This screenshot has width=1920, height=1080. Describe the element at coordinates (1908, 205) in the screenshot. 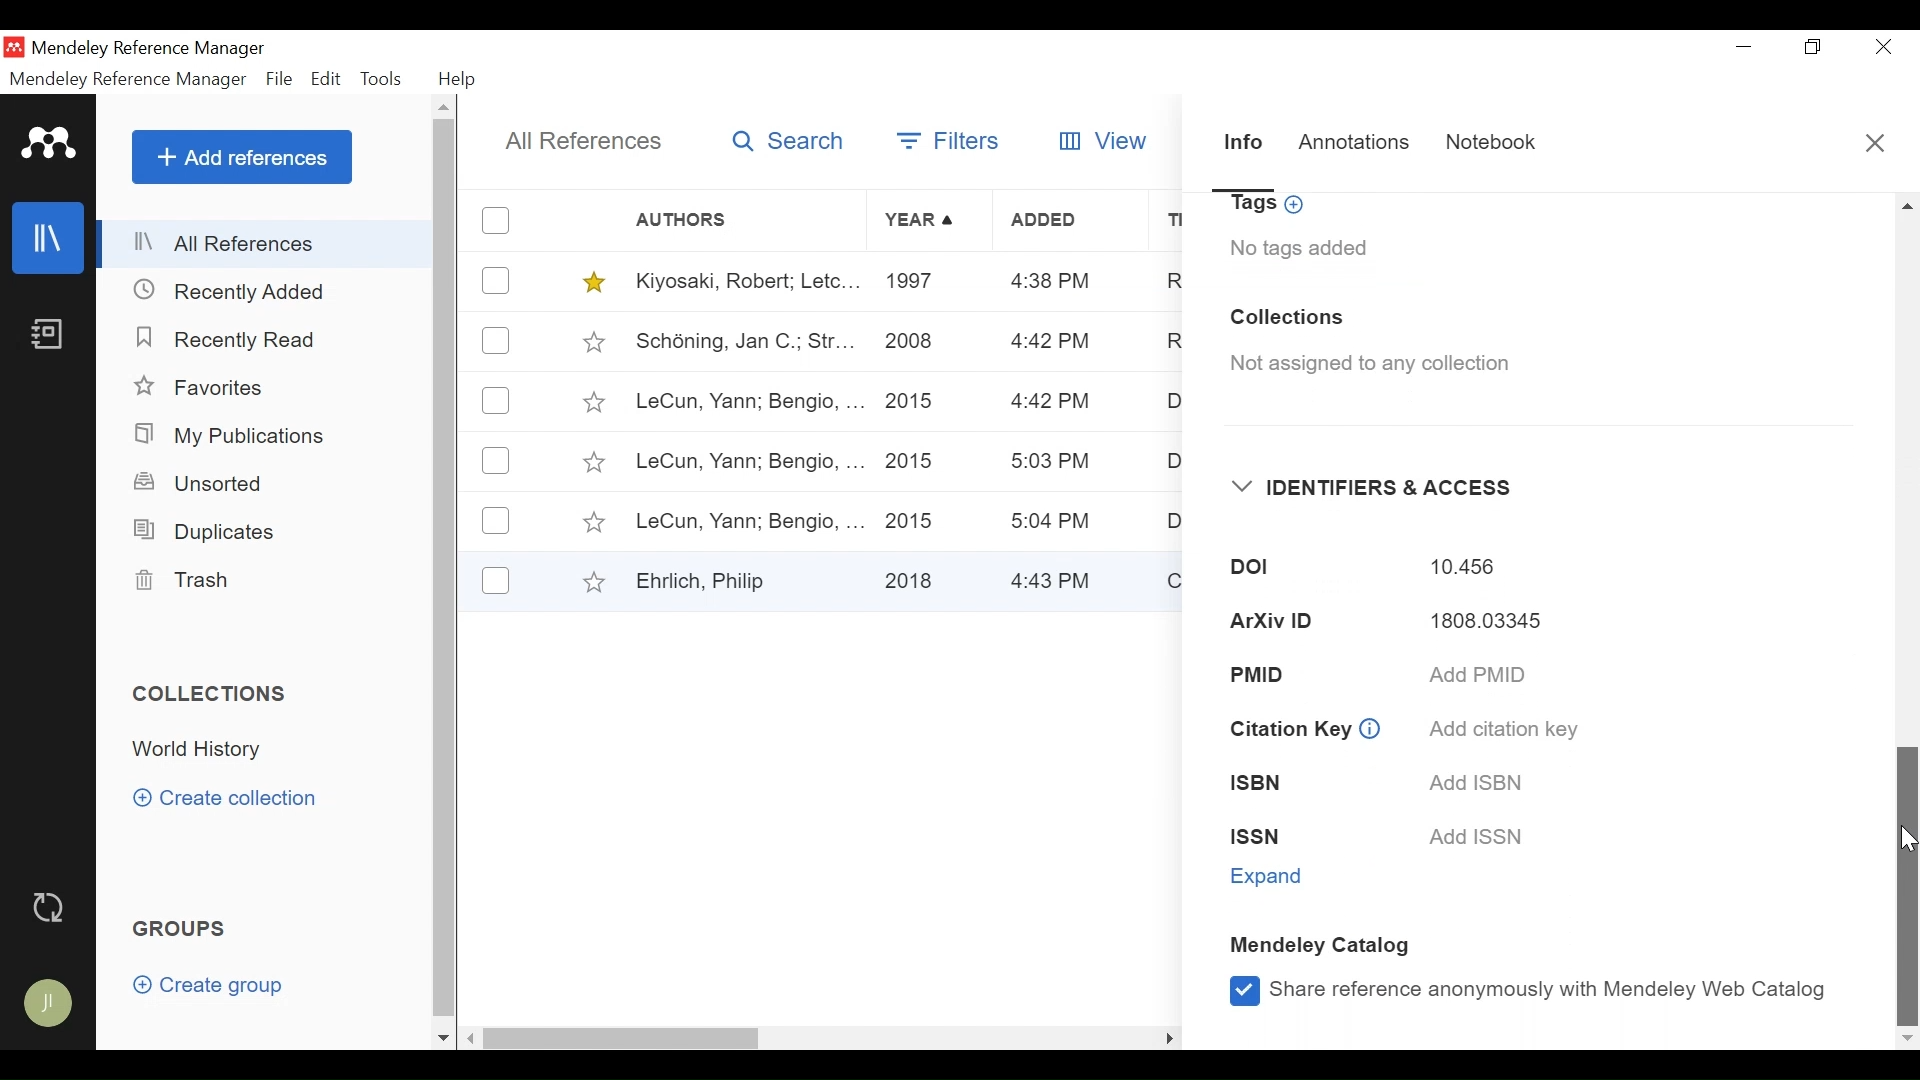

I see `Scroll up` at that location.